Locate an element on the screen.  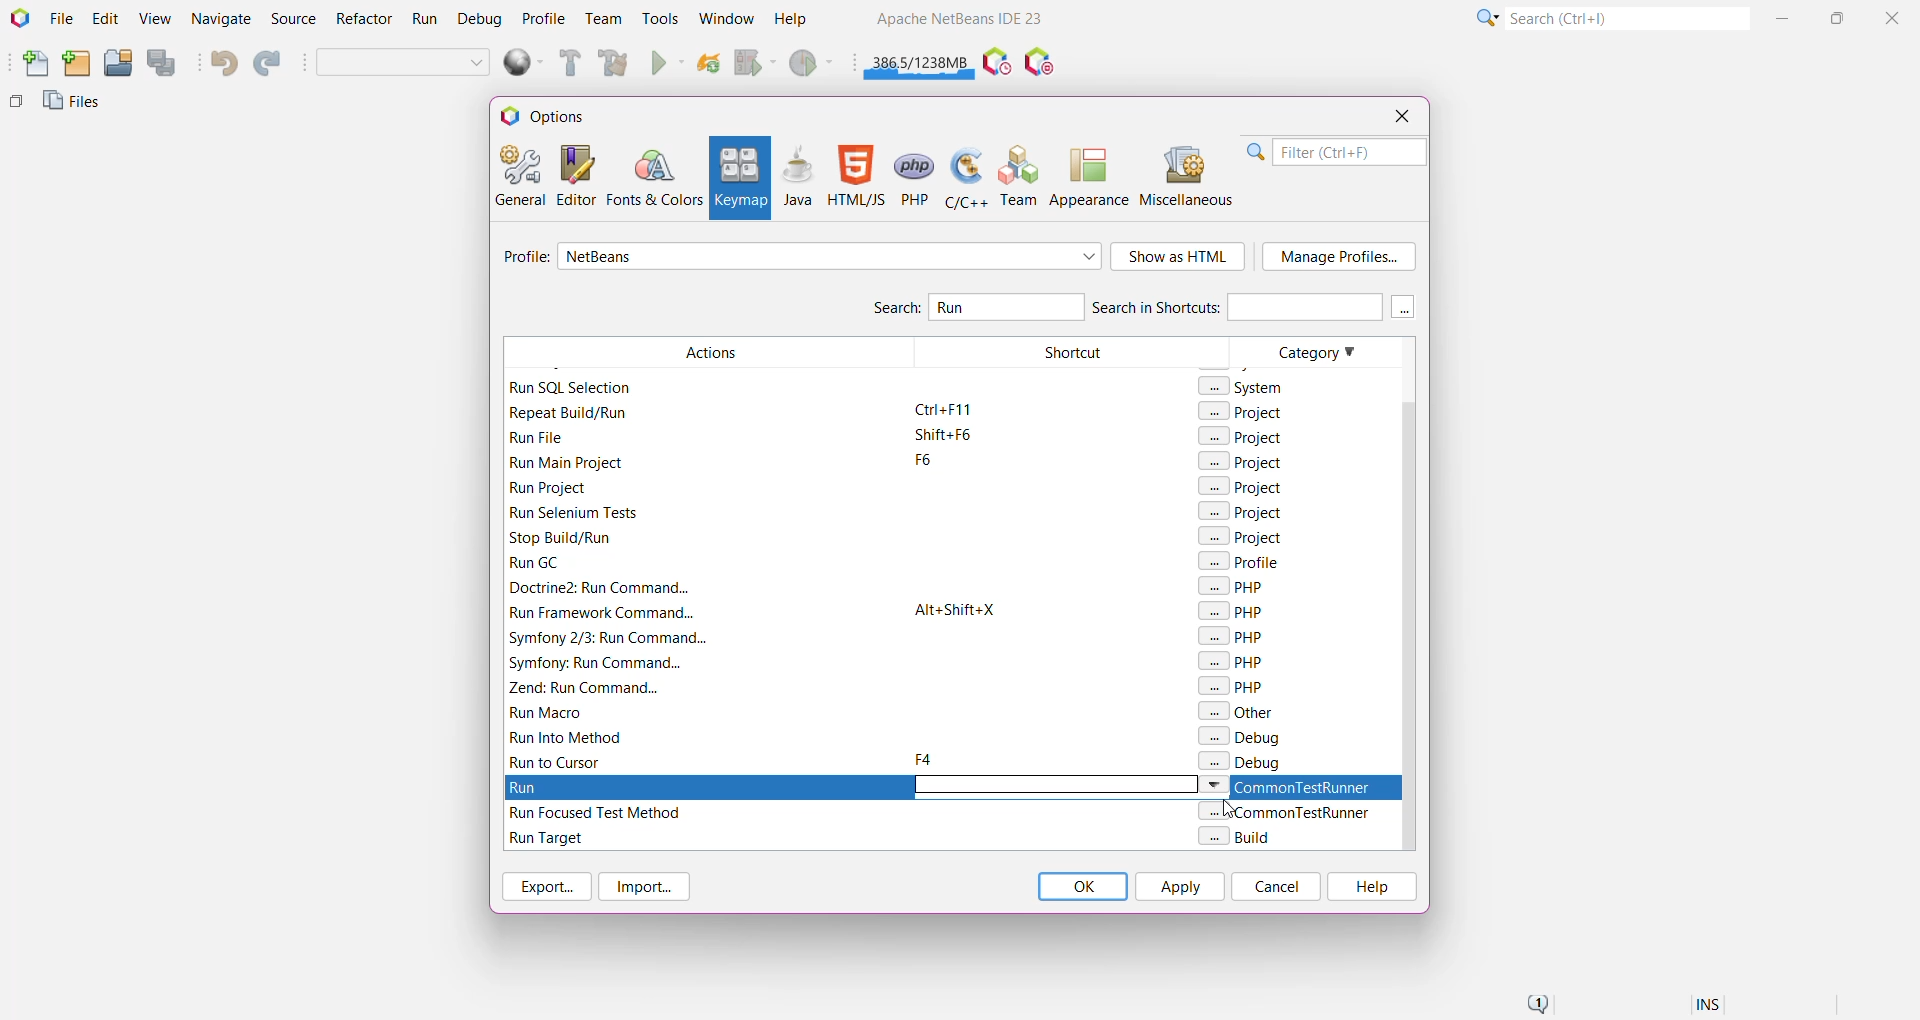
Search is located at coordinates (1626, 17).